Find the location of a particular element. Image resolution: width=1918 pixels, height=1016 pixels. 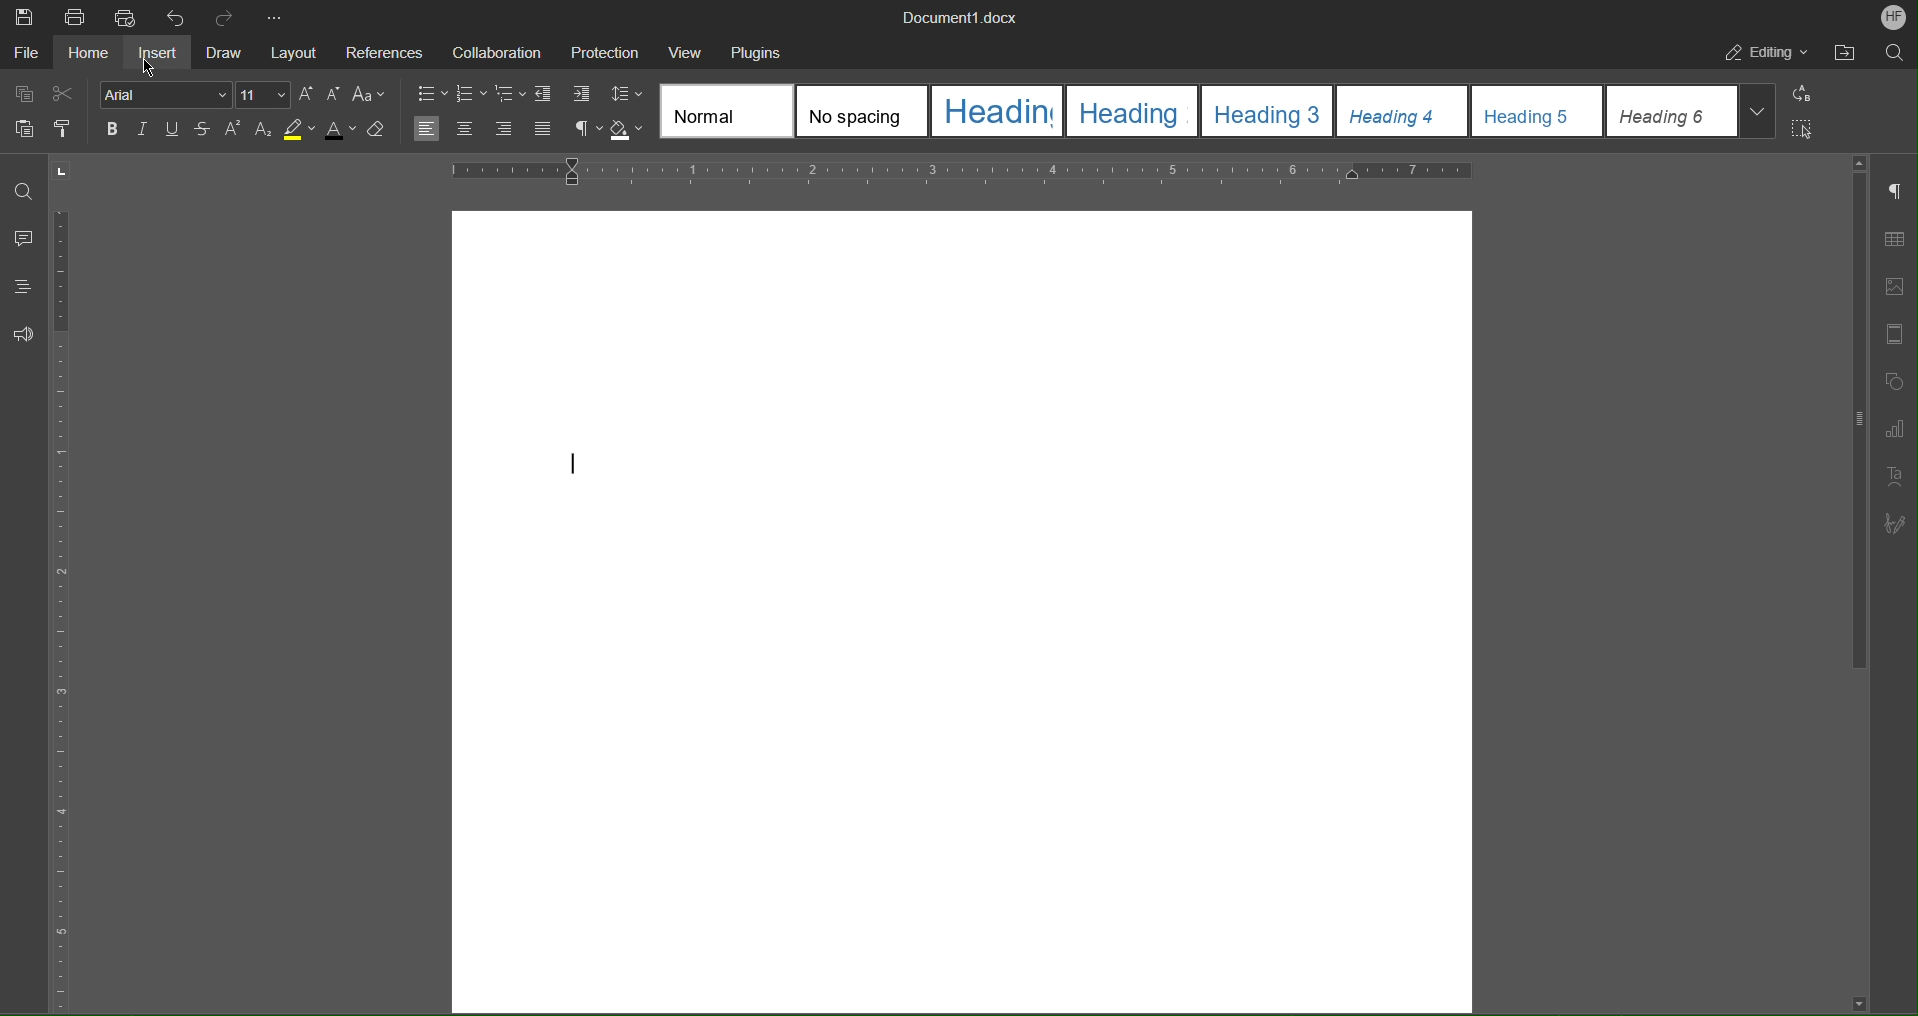

Non-Printing Characters is located at coordinates (586, 129).